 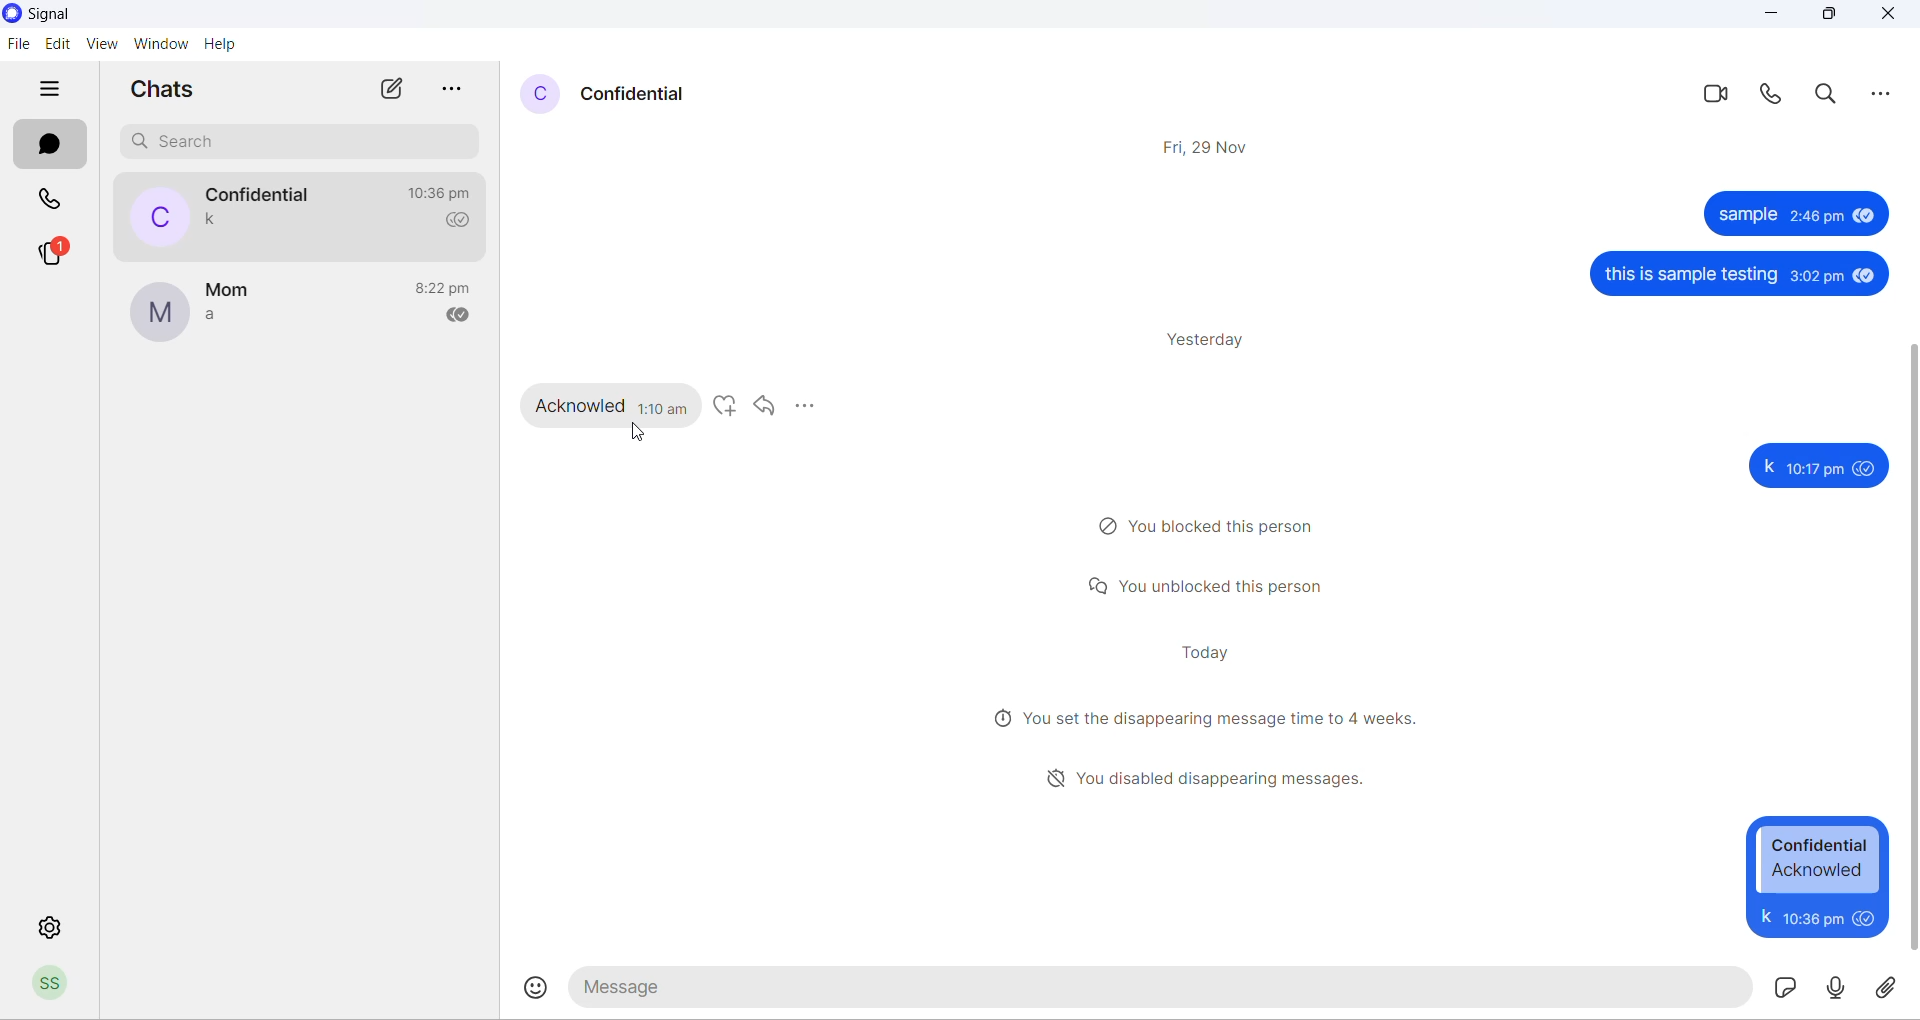 I want to click on chats heading, so click(x=161, y=89).